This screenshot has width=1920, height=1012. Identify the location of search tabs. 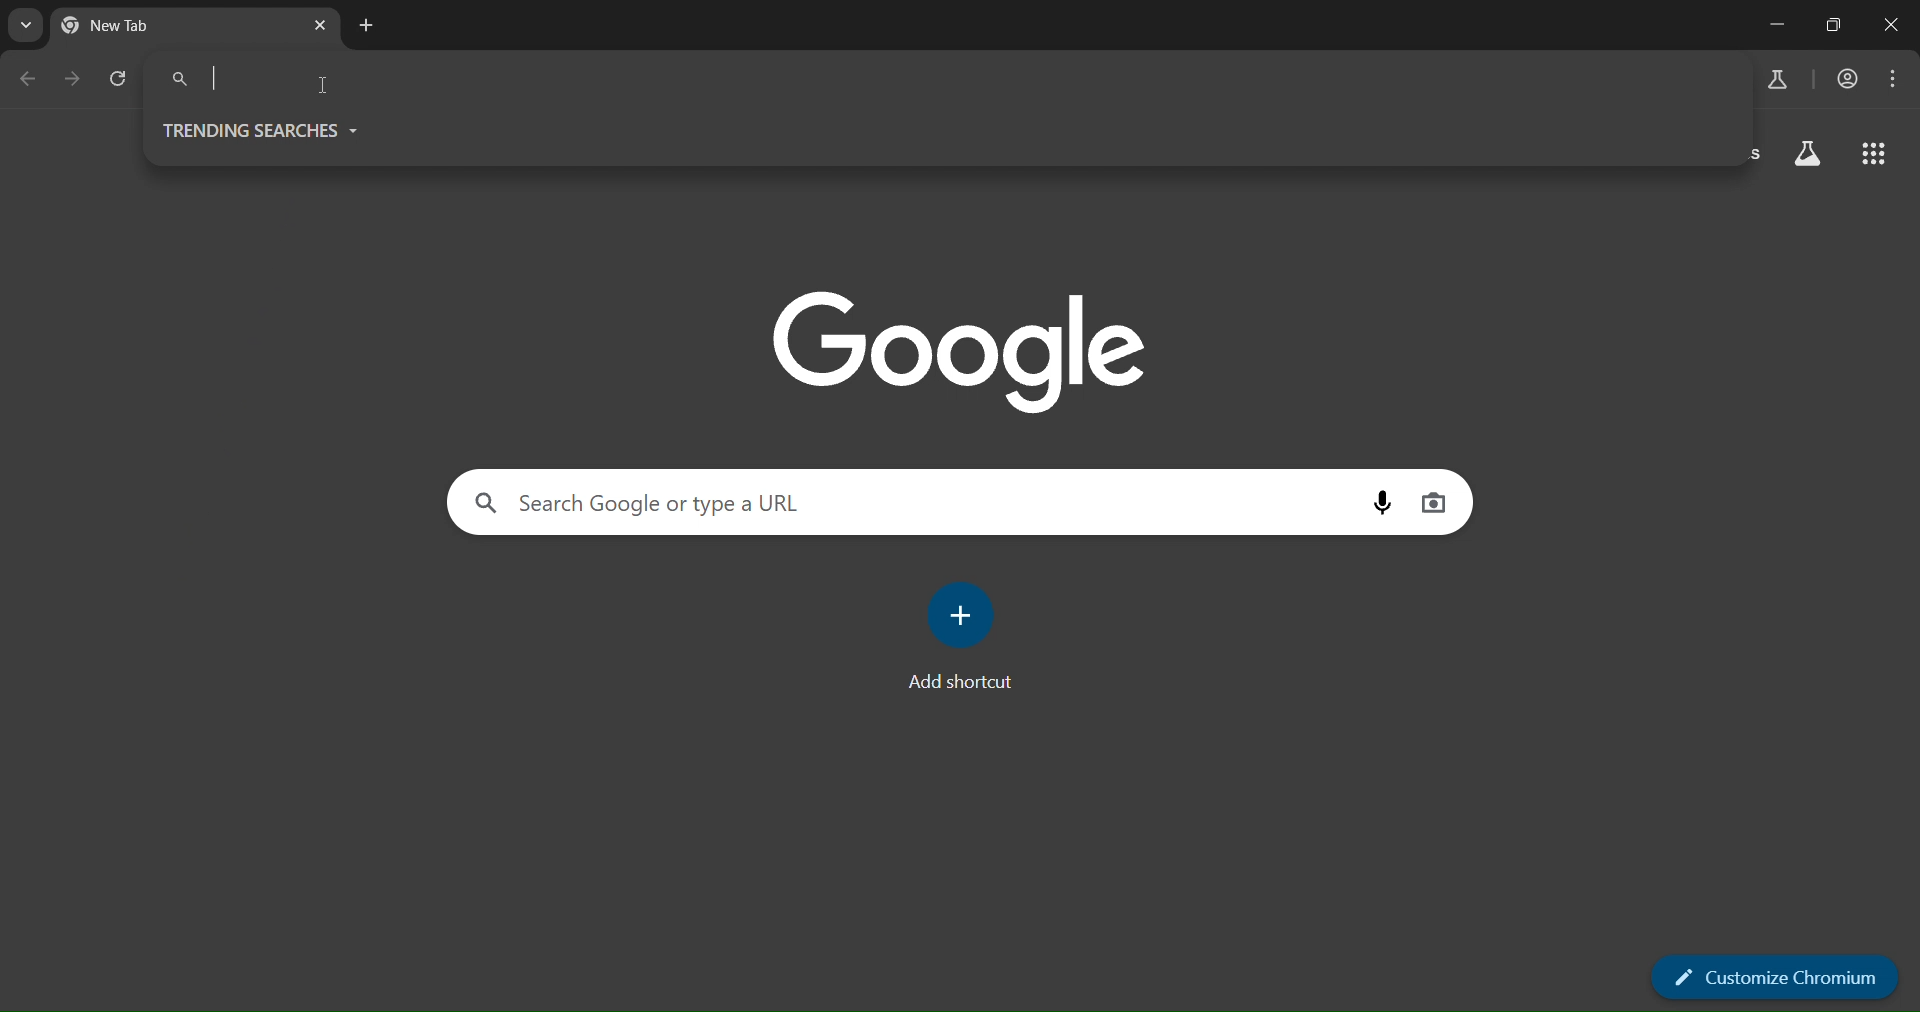
(25, 29).